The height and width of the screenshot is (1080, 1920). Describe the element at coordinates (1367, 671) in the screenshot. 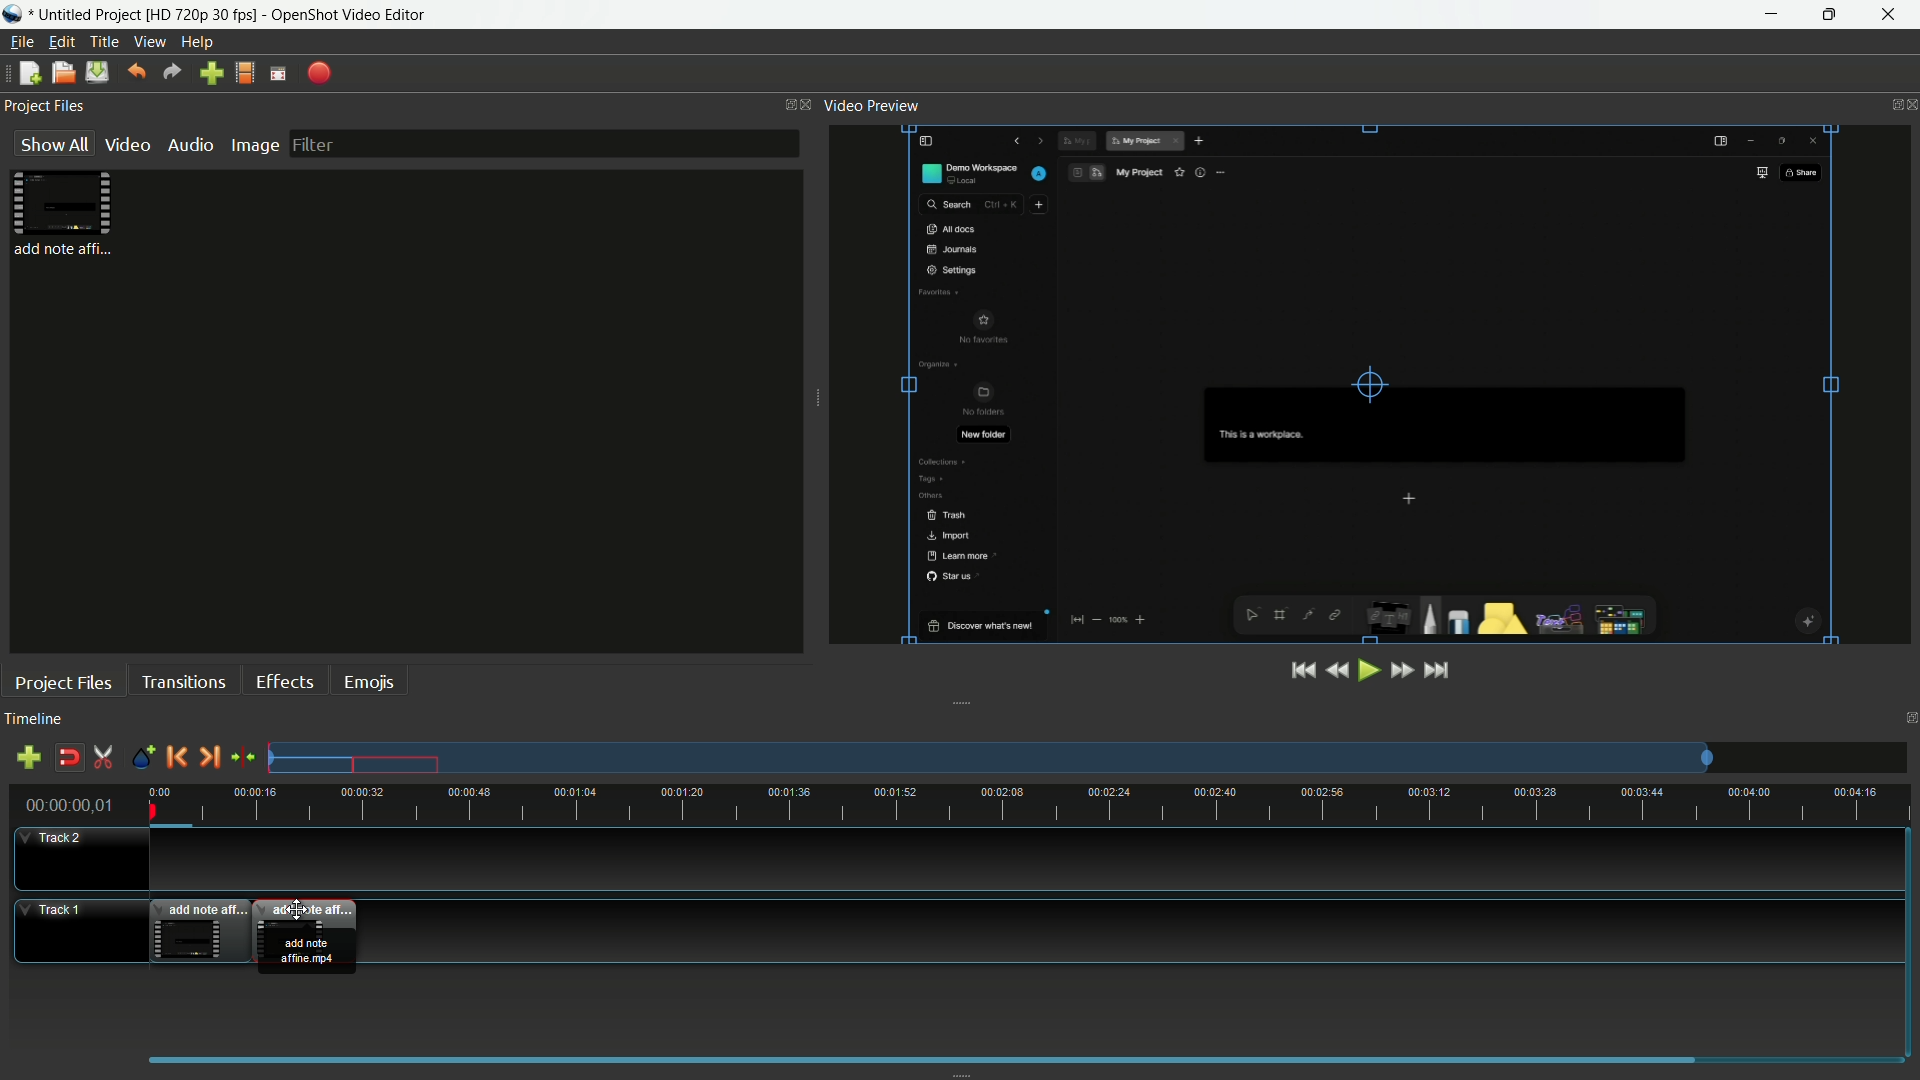

I see `play or pause` at that location.